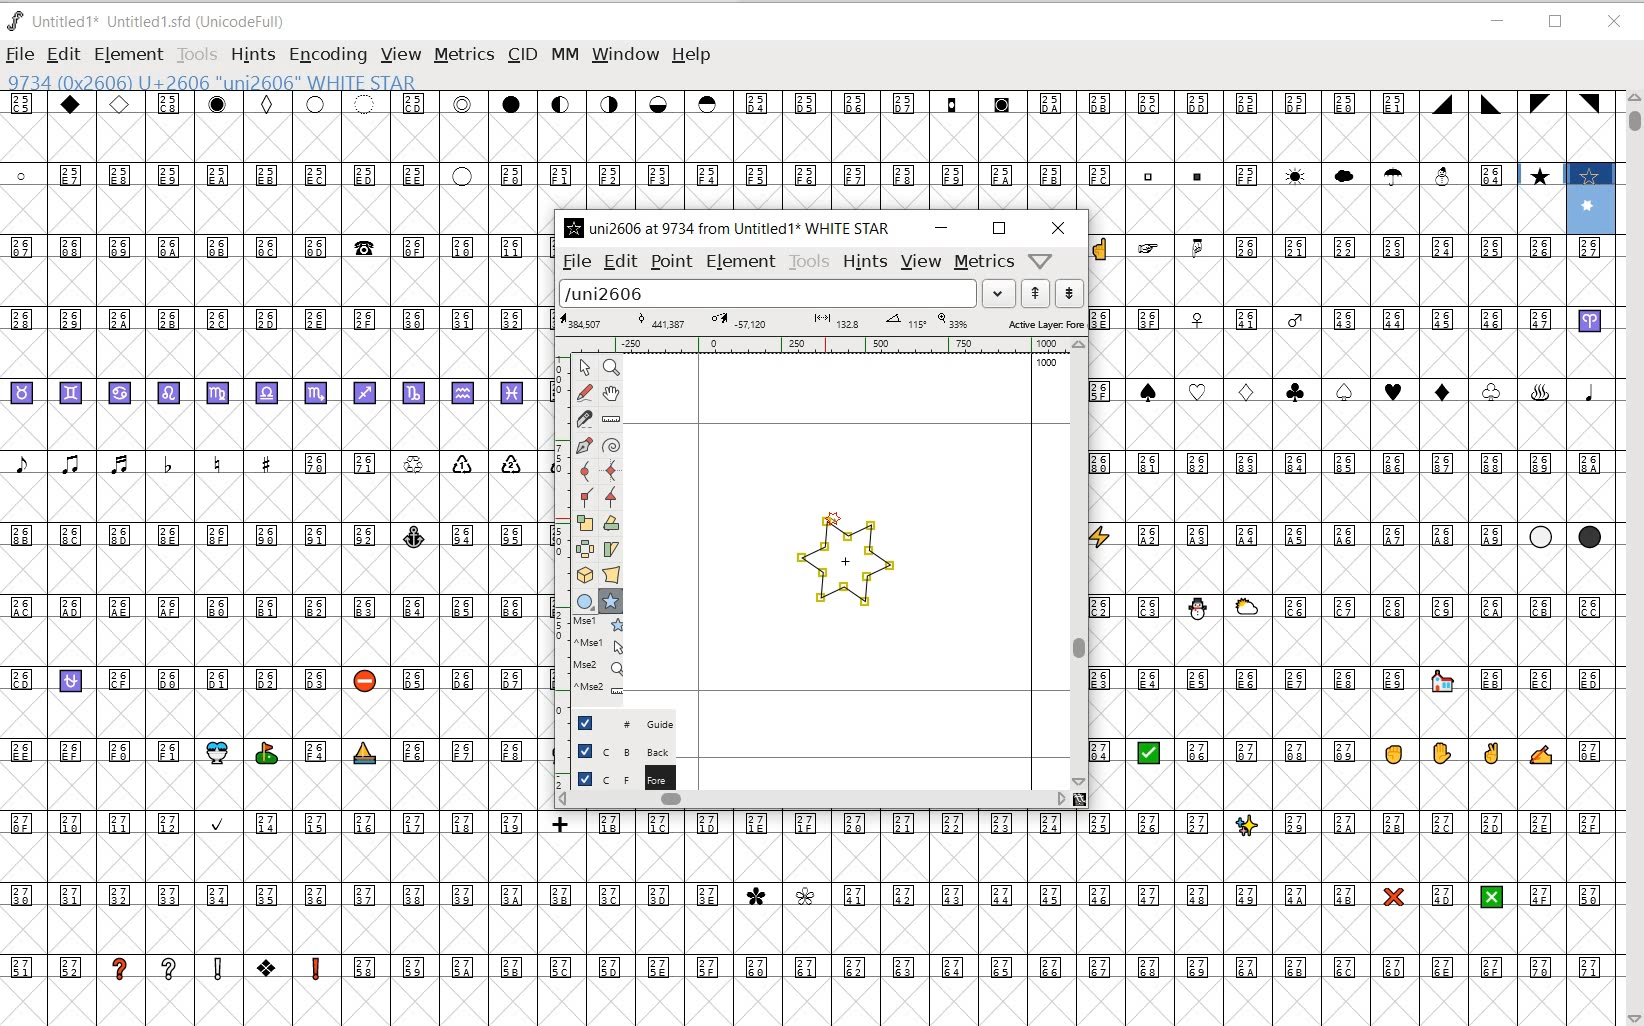 The width and height of the screenshot is (1644, 1026). Describe the element at coordinates (999, 229) in the screenshot. I see `RESTORE` at that location.